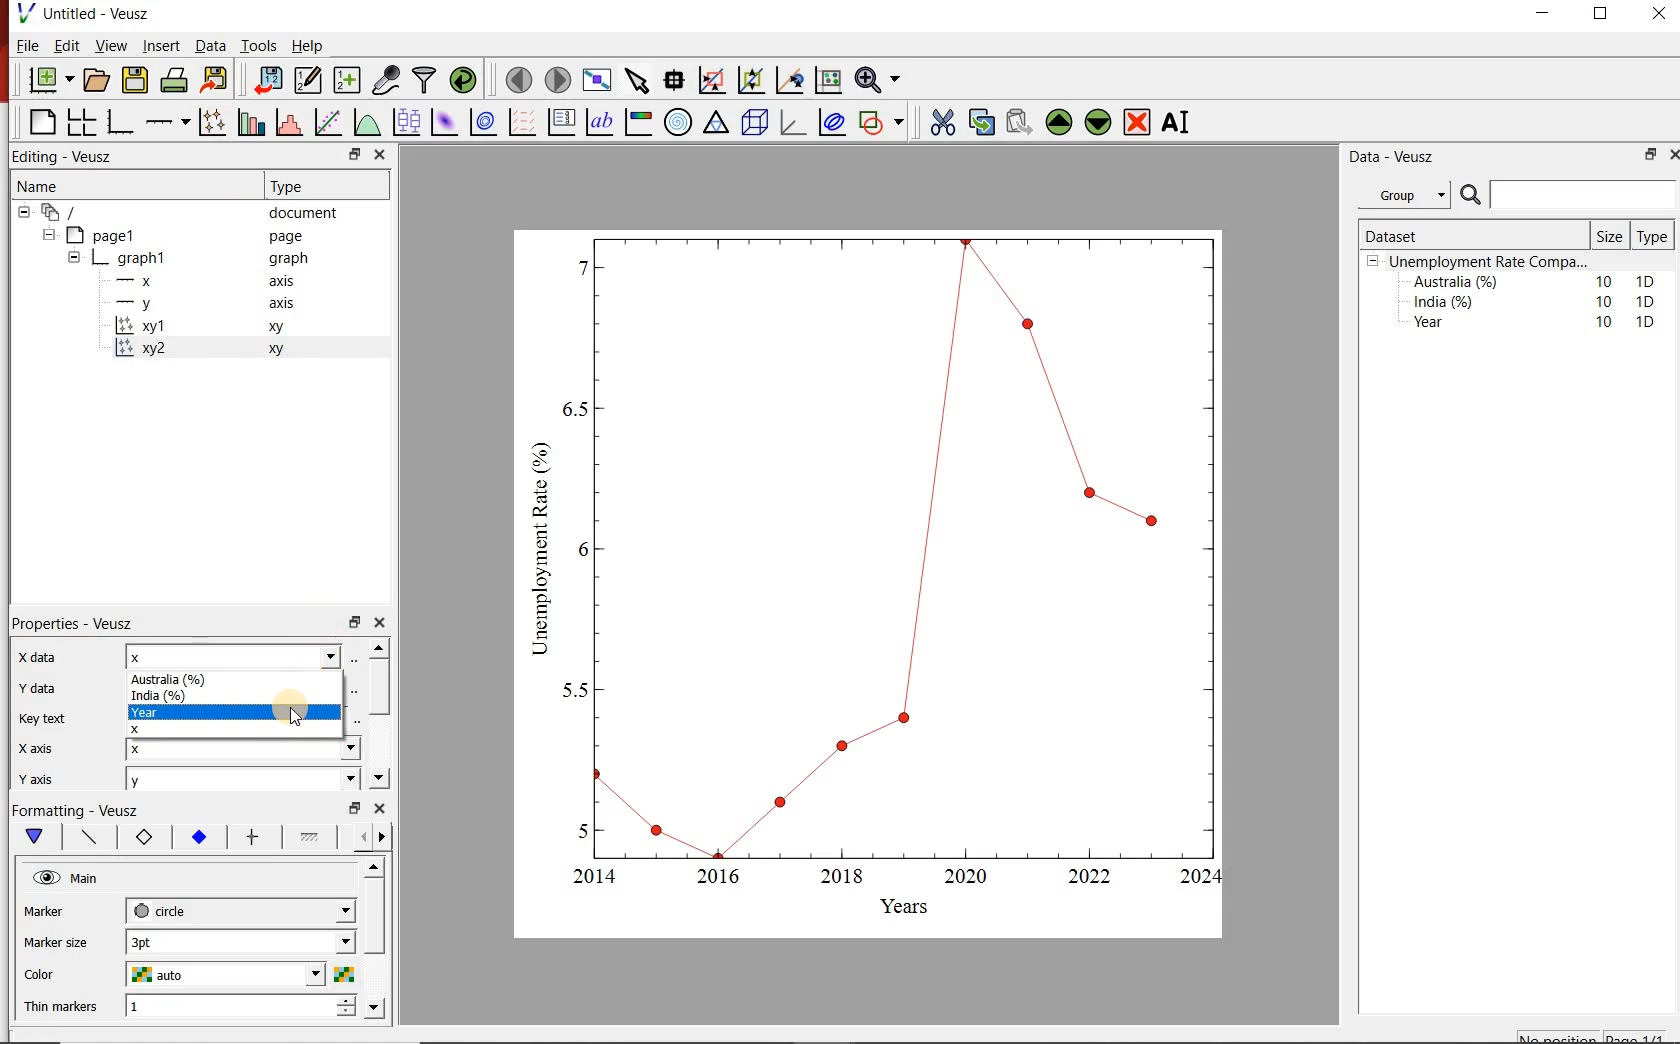  What do you see at coordinates (166, 122) in the screenshot?
I see `add an axis` at bounding box center [166, 122].